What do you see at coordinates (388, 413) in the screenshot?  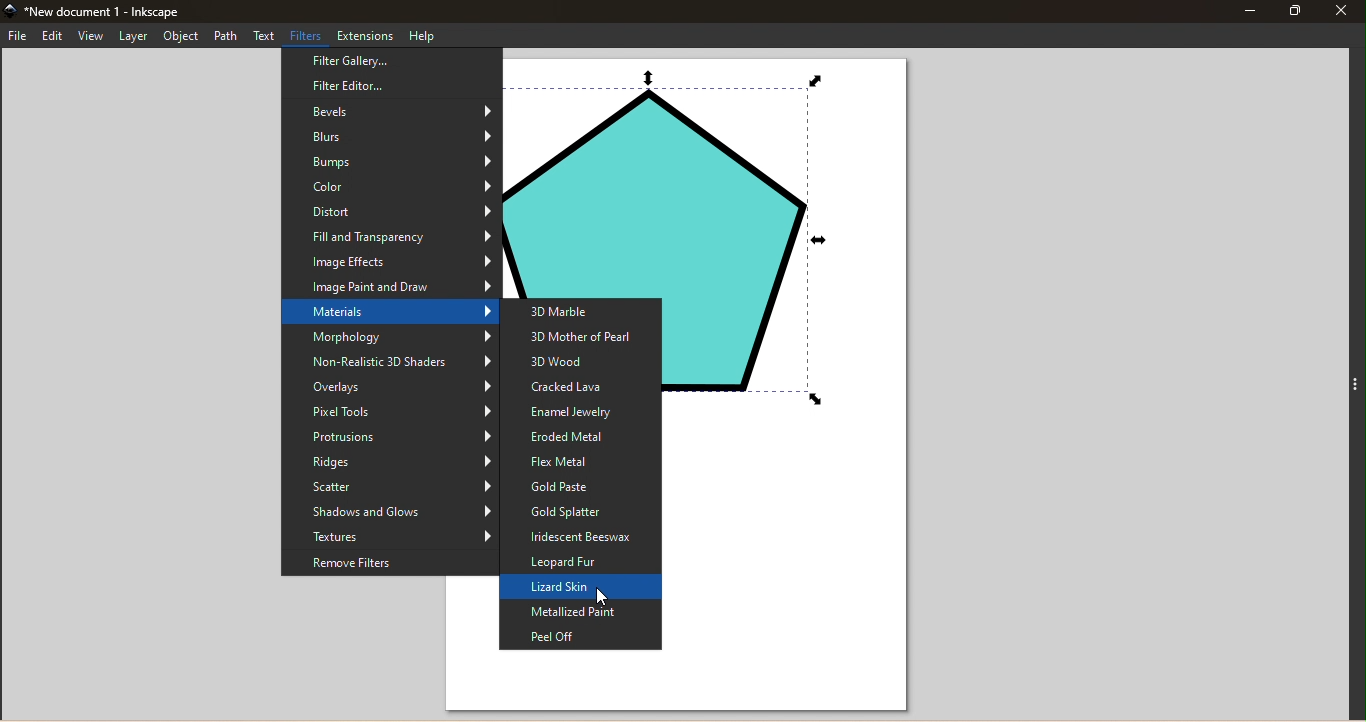 I see `Pixel Tools` at bounding box center [388, 413].